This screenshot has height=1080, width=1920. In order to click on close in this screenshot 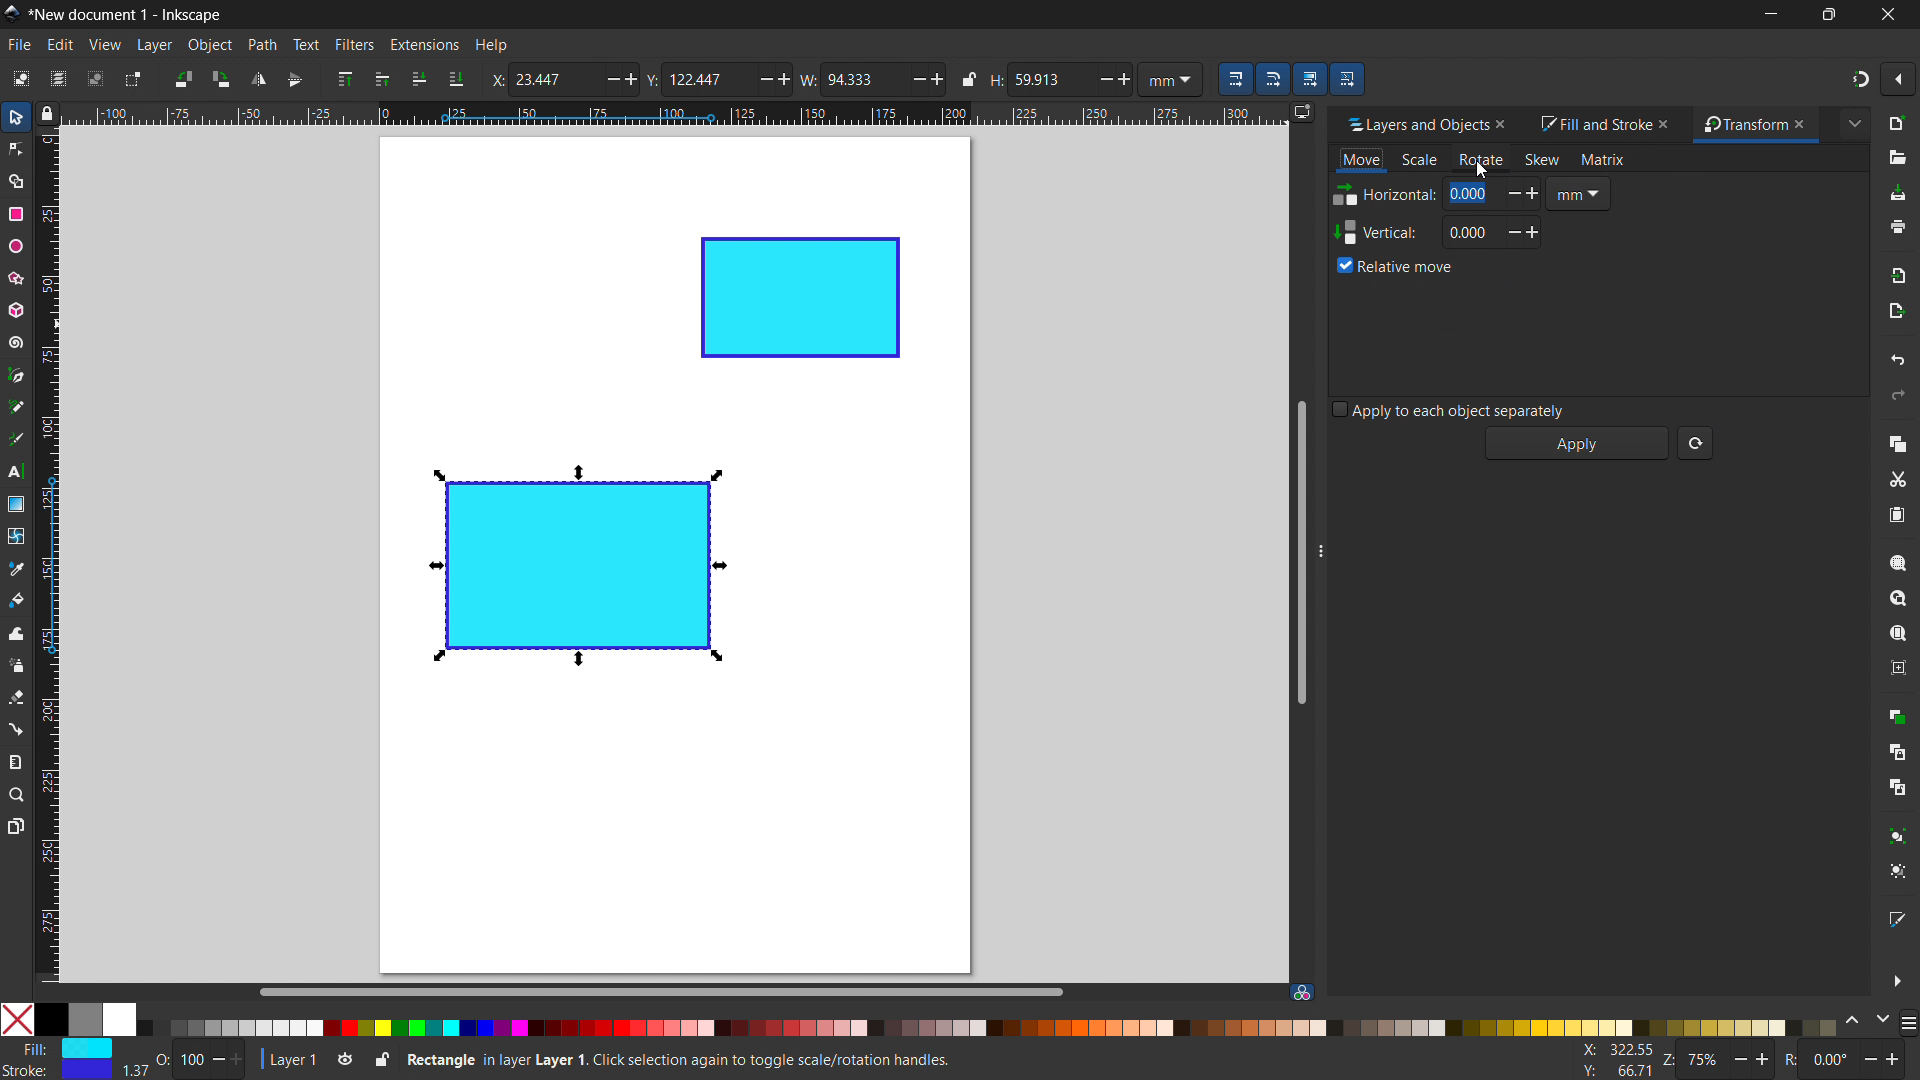, I will do `click(1809, 124)`.